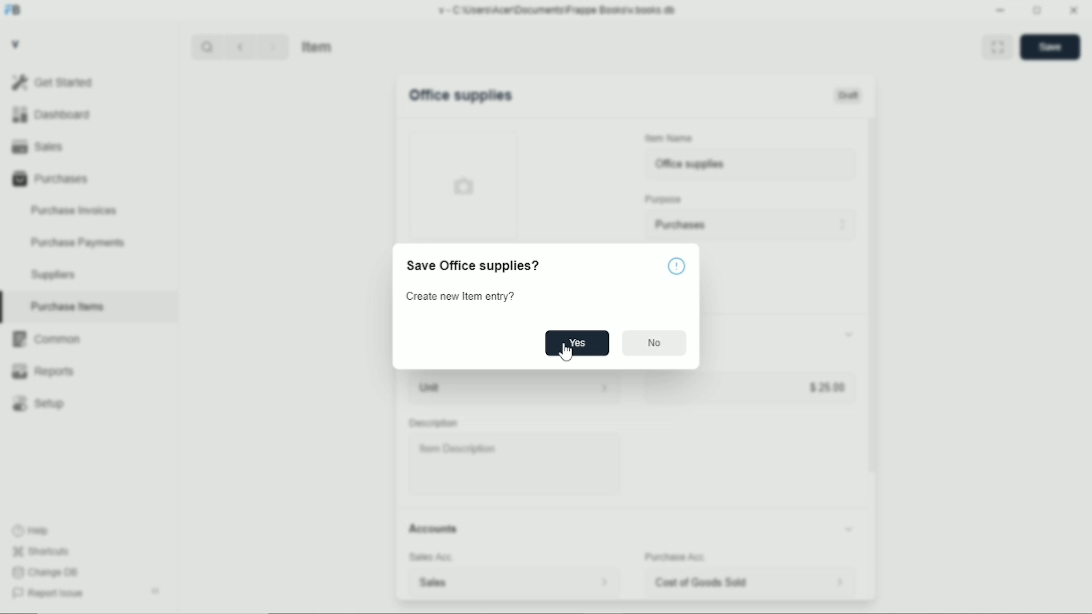 The height and width of the screenshot is (614, 1092). What do you see at coordinates (207, 47) in the screenshot?
I see `Search` at bounding box center [207, 47].